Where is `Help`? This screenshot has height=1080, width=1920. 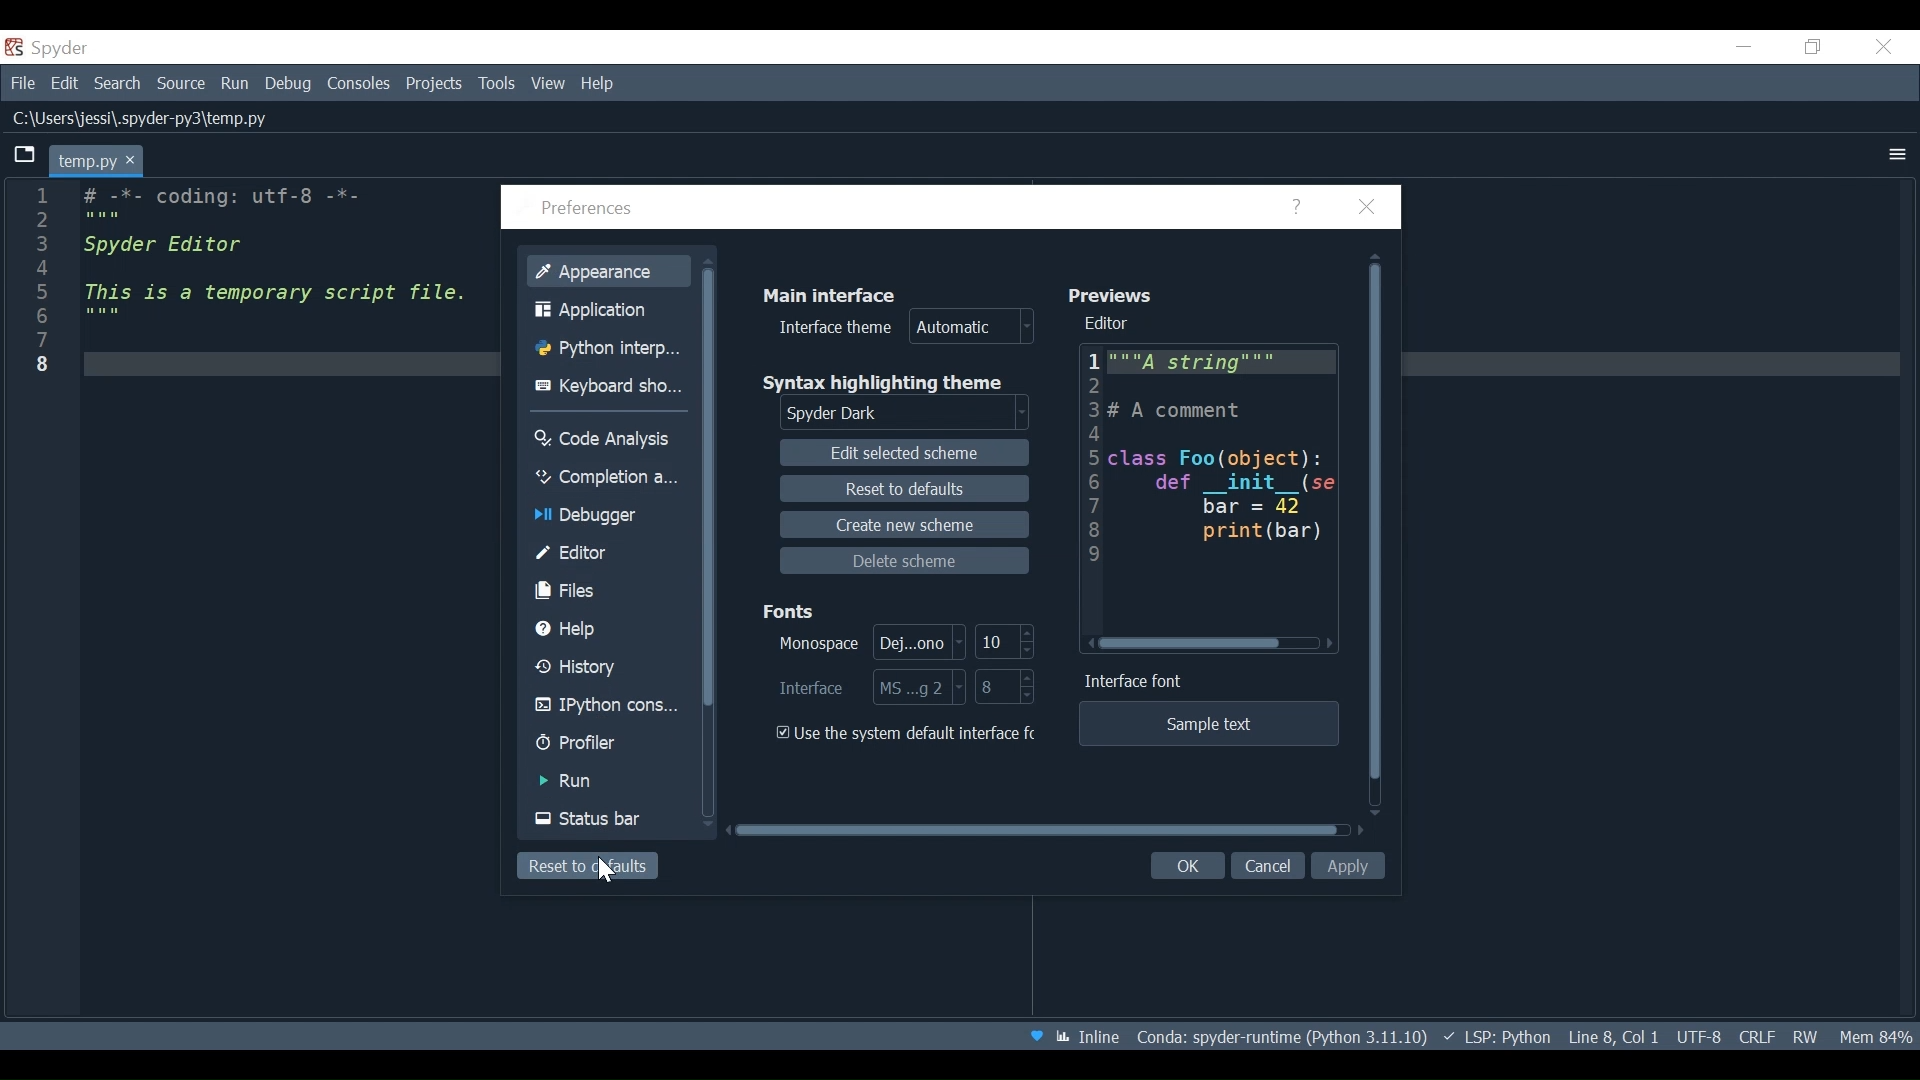
Help is located at coordinates (610, 629).